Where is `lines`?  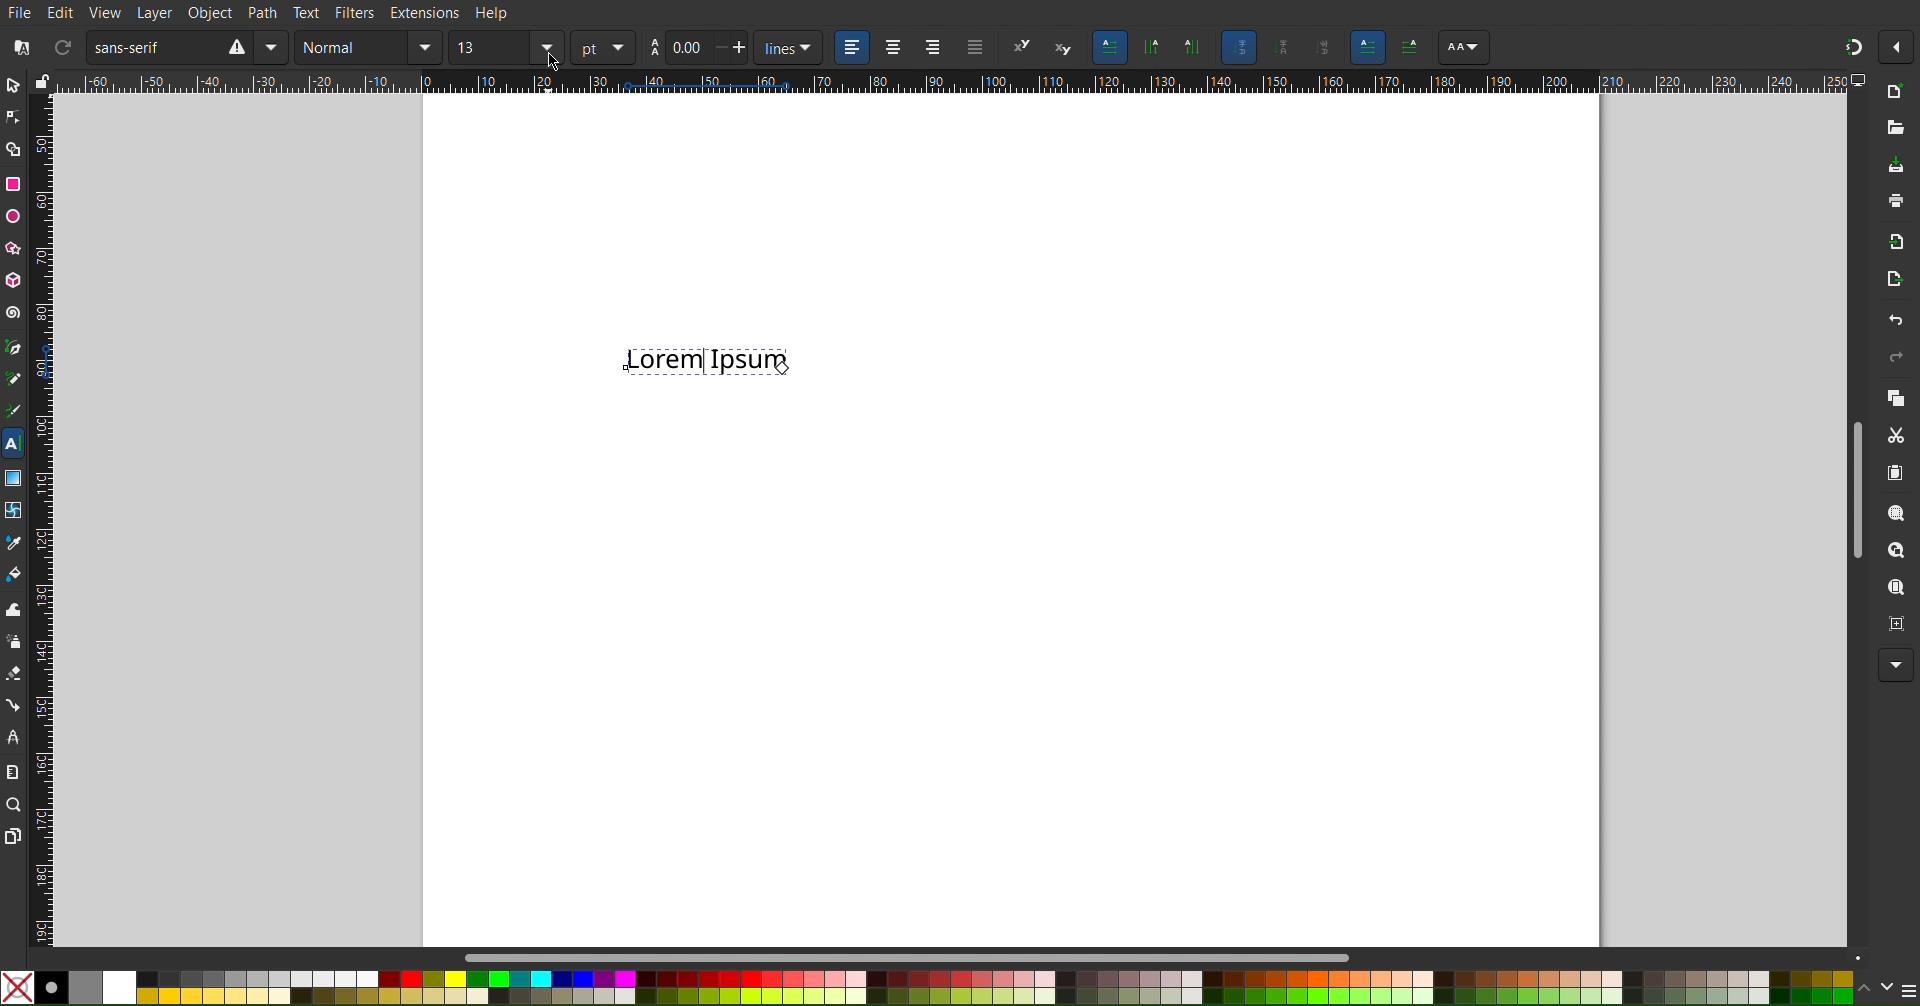 lines is located at coordinates (786, 48).